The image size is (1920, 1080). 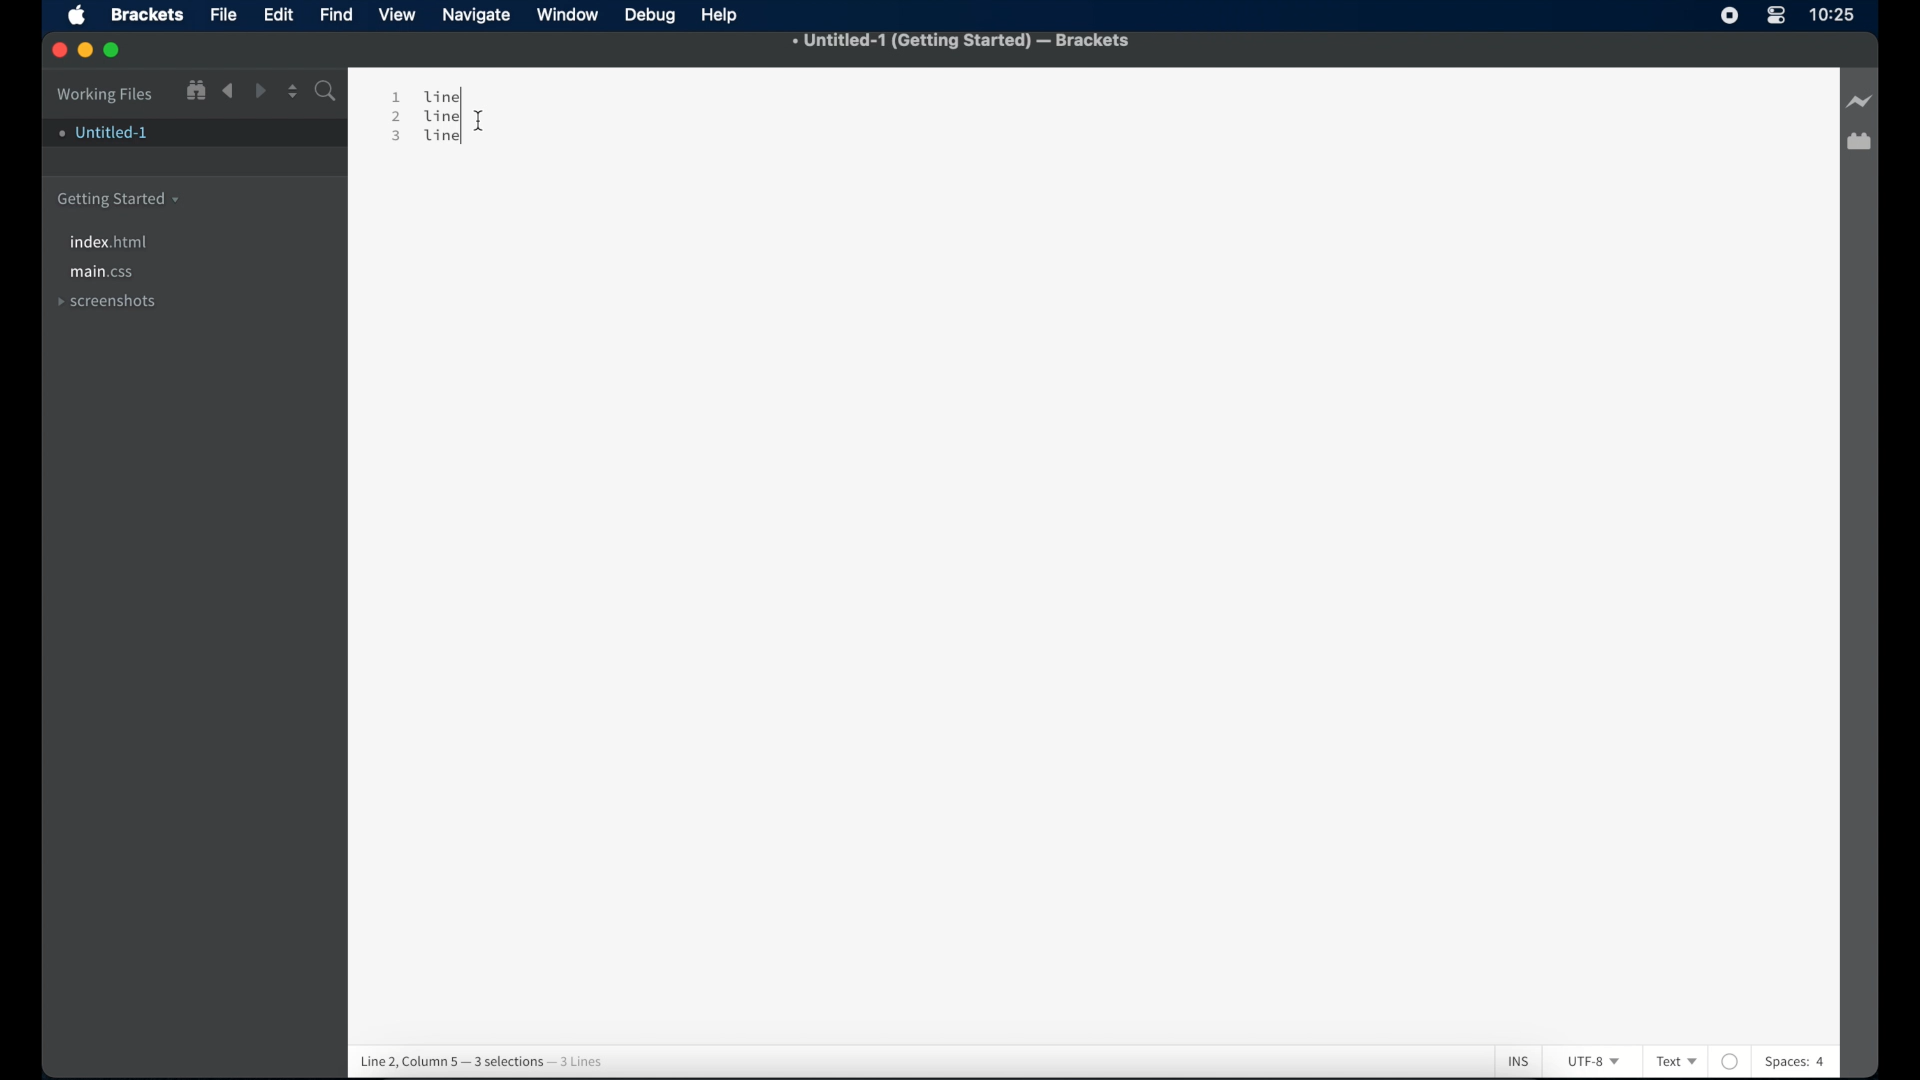 What do you see at coordinates (327, 92) in the screenshot?
I see `find in files` at bounding box center [327, 92].